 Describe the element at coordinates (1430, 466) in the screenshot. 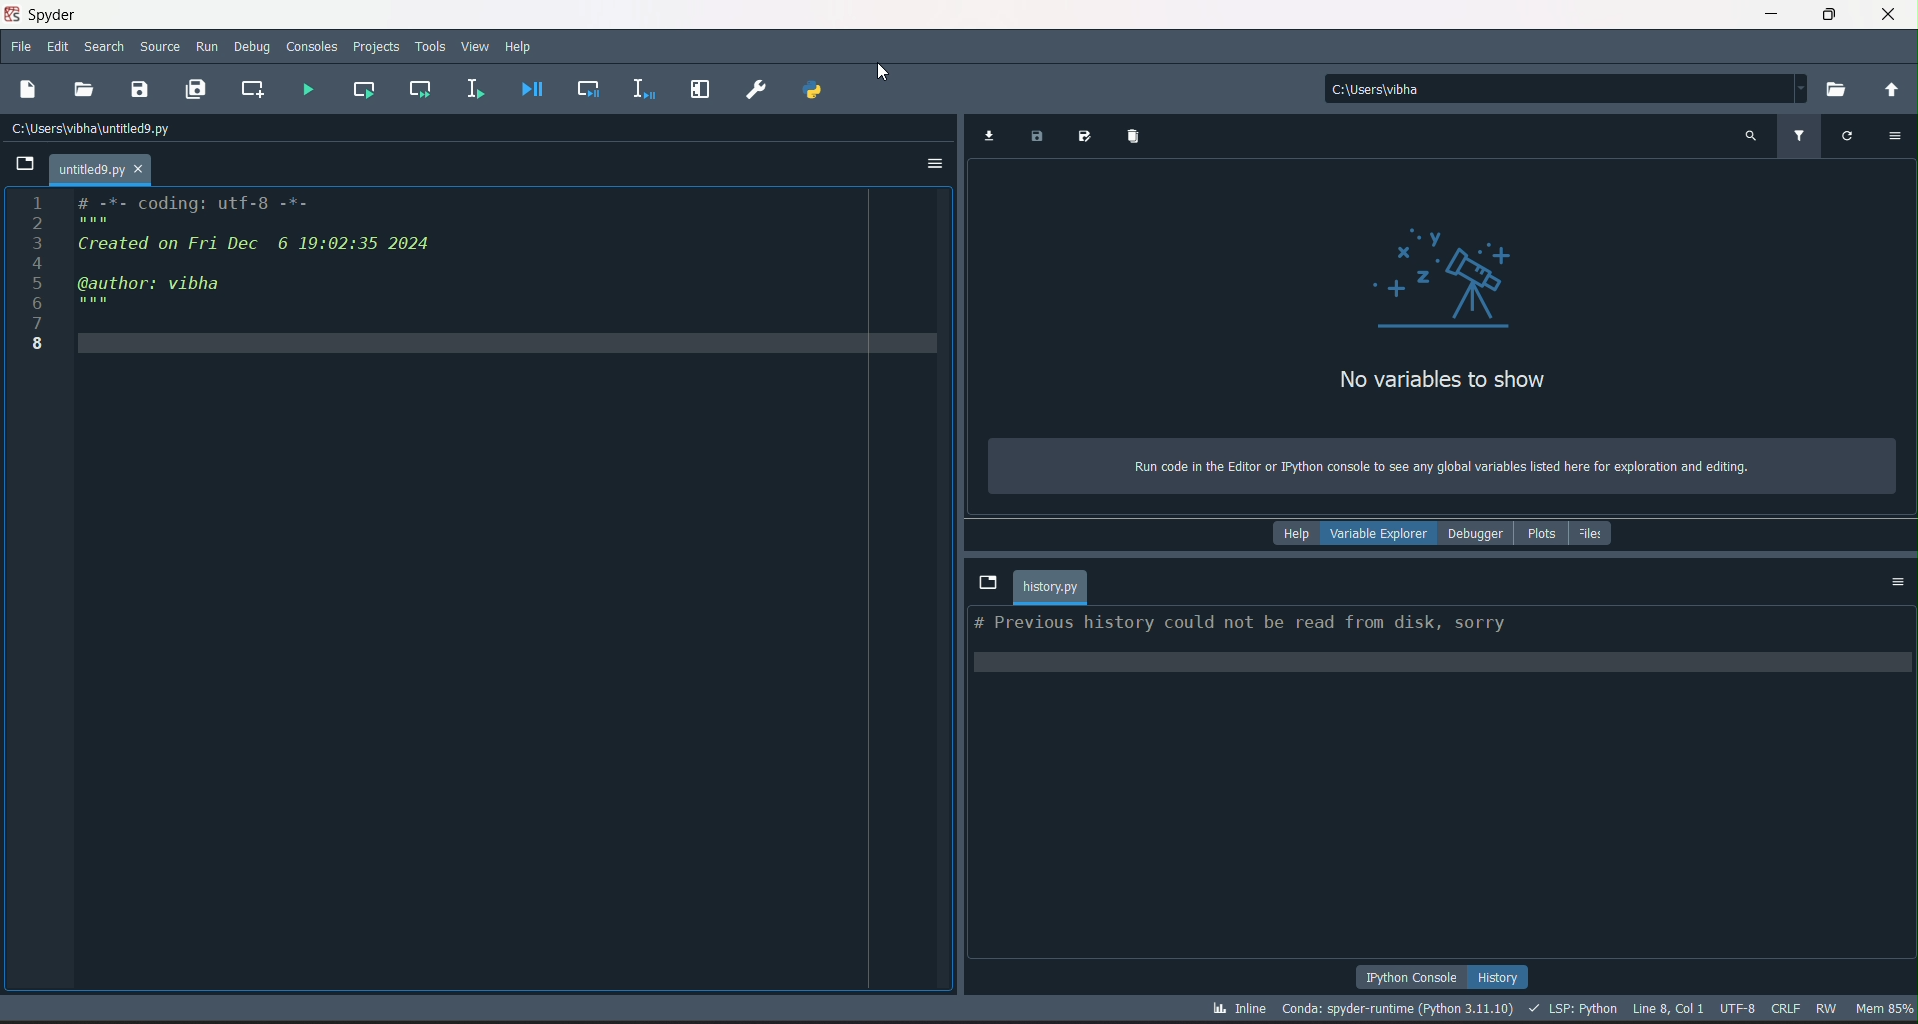

I see `text` at that location.